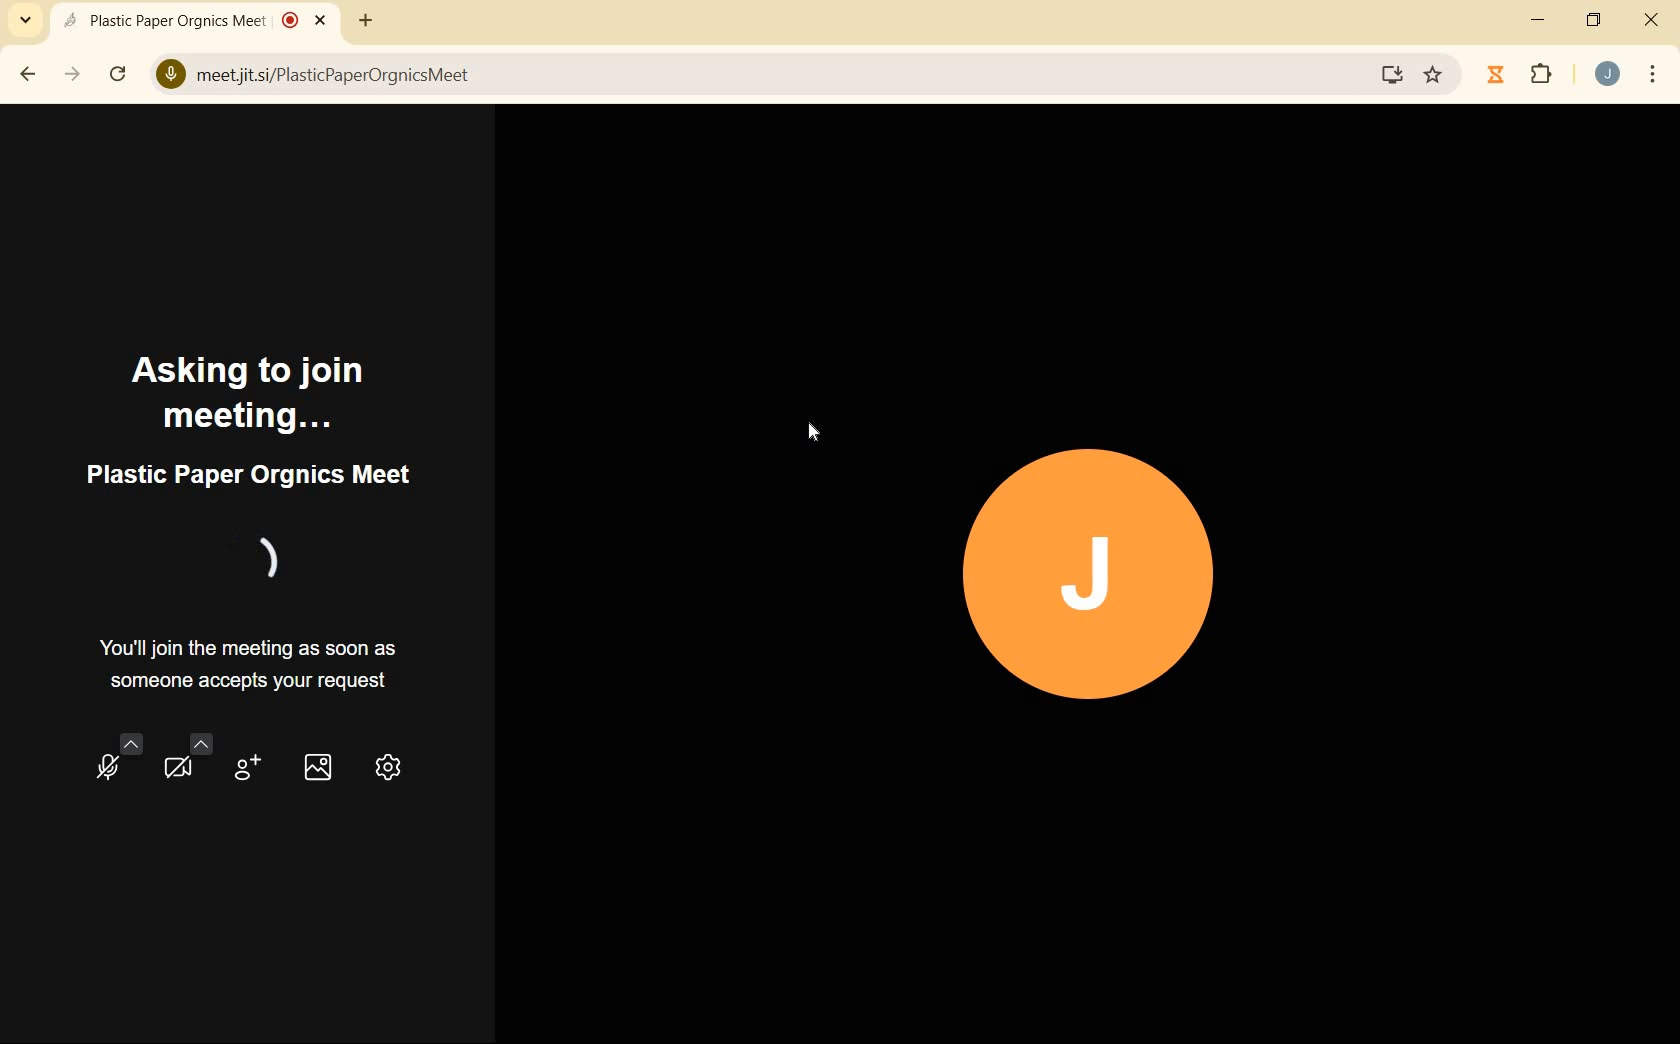 This screenshot has width=1680, height=1044. What do you see at coordinates (1653, 74) in the screenshot?
I see `customize google chrome` at bounding box center [1653, 74].